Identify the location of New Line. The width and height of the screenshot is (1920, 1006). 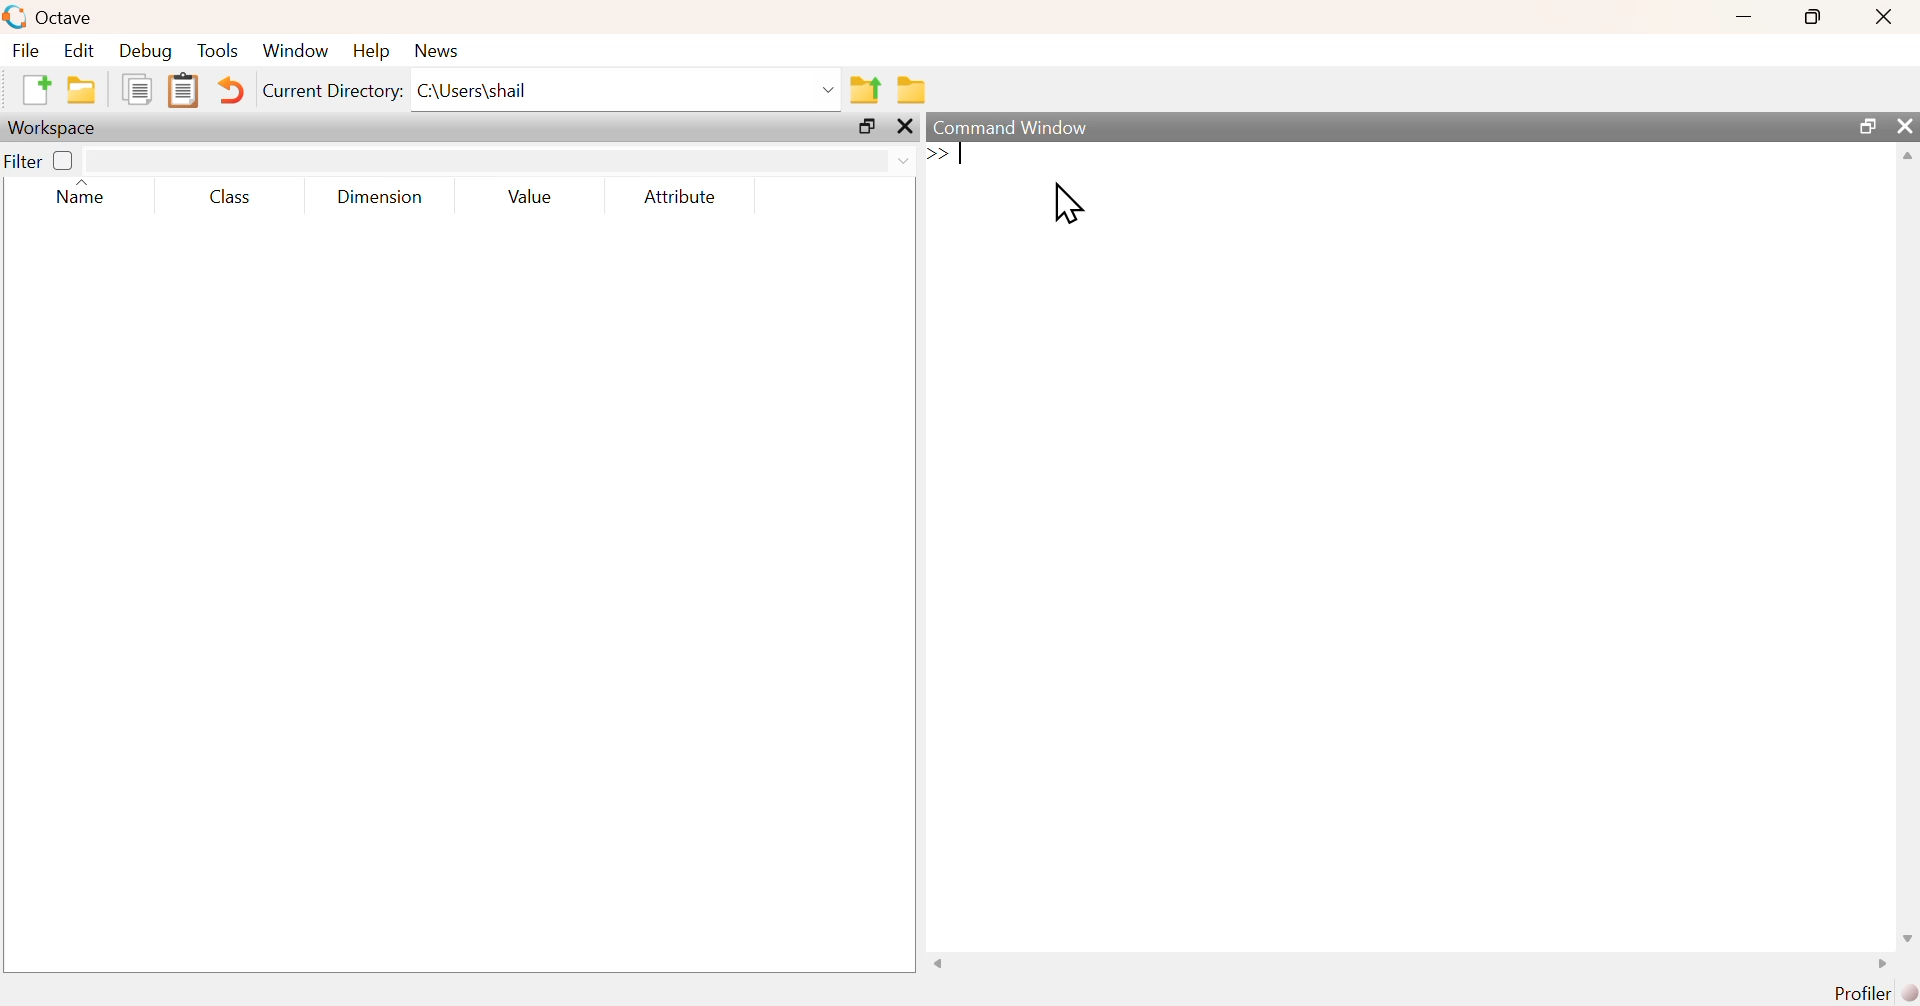
(938, 154).